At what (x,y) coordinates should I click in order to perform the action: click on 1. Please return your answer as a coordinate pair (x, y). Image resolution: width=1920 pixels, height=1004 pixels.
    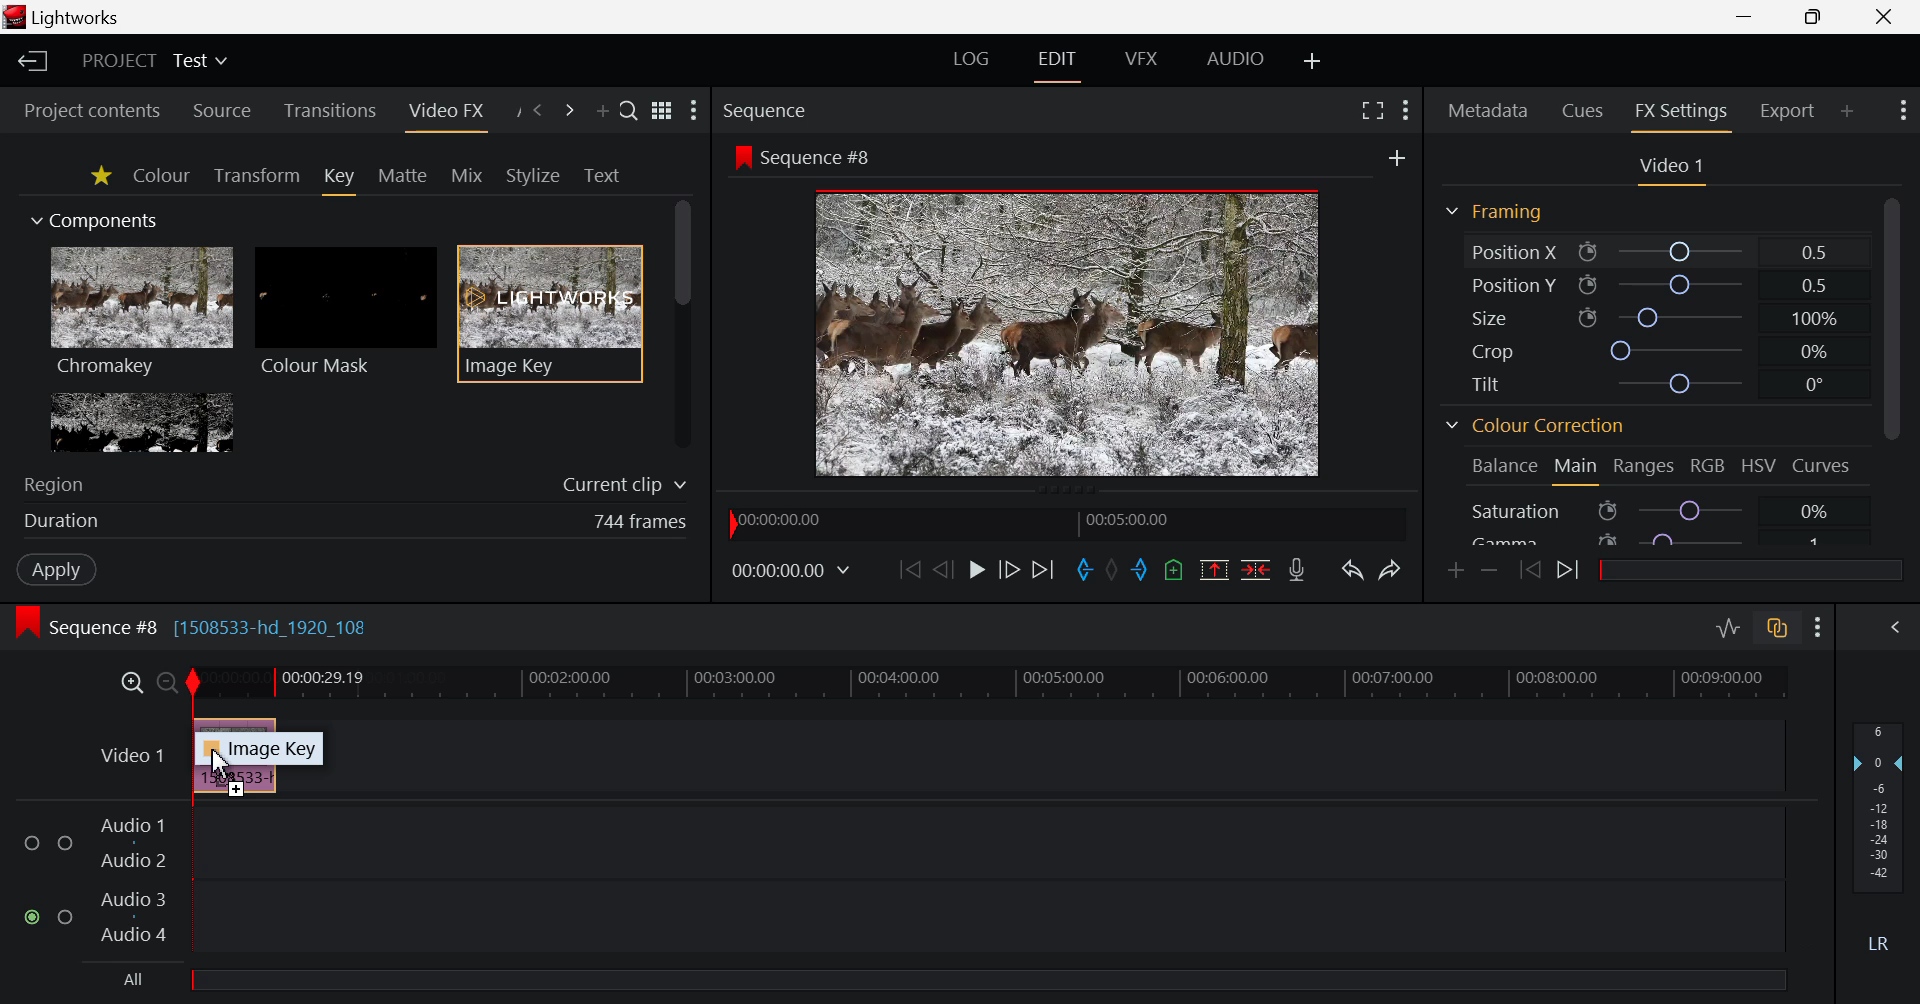
    Looking at the image, I should click on (1814, 544).